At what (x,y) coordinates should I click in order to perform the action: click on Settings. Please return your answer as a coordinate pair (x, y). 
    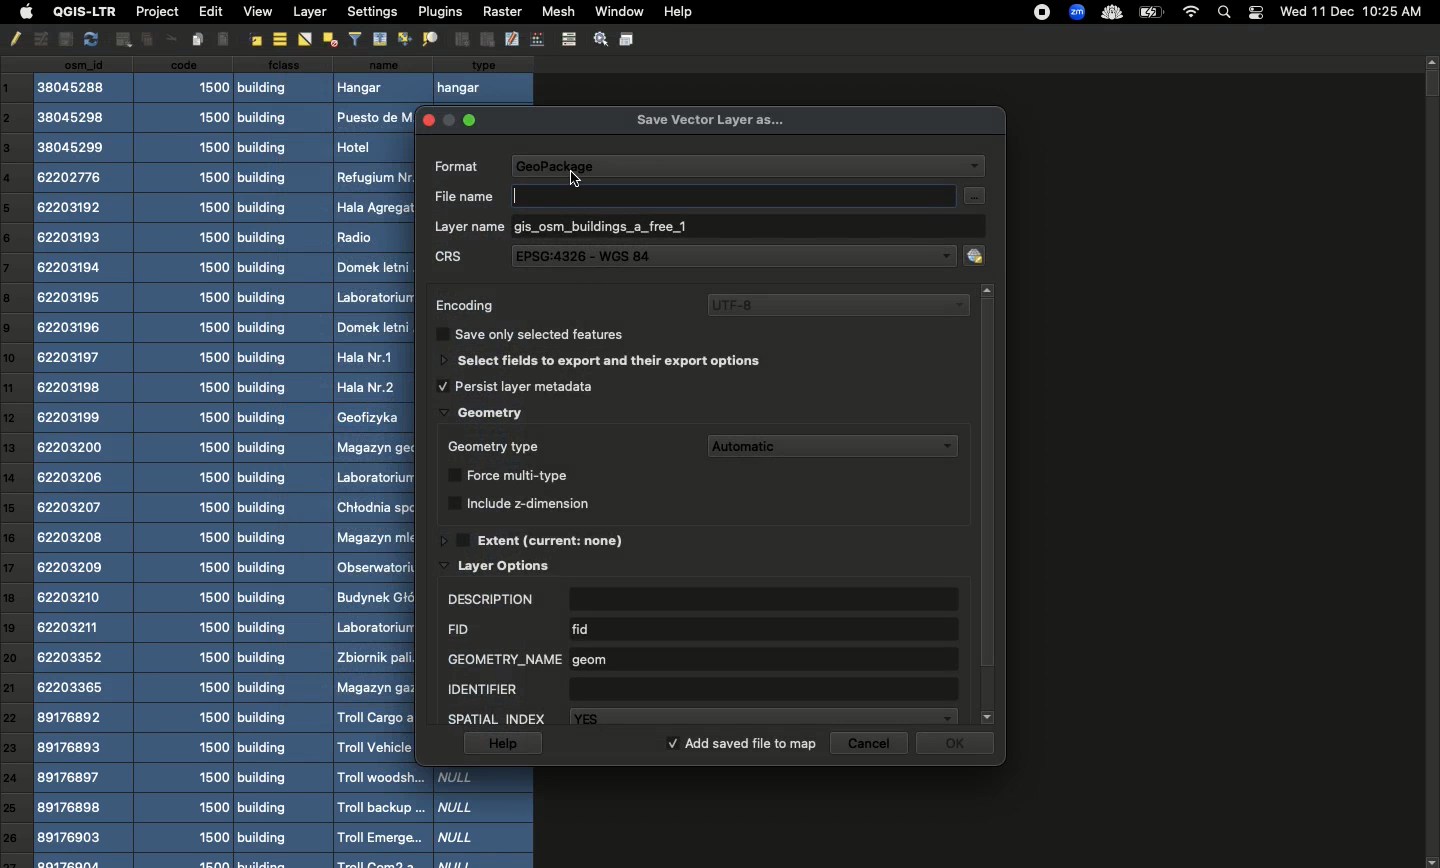
    Looking at the image, I should click on (373, 12).